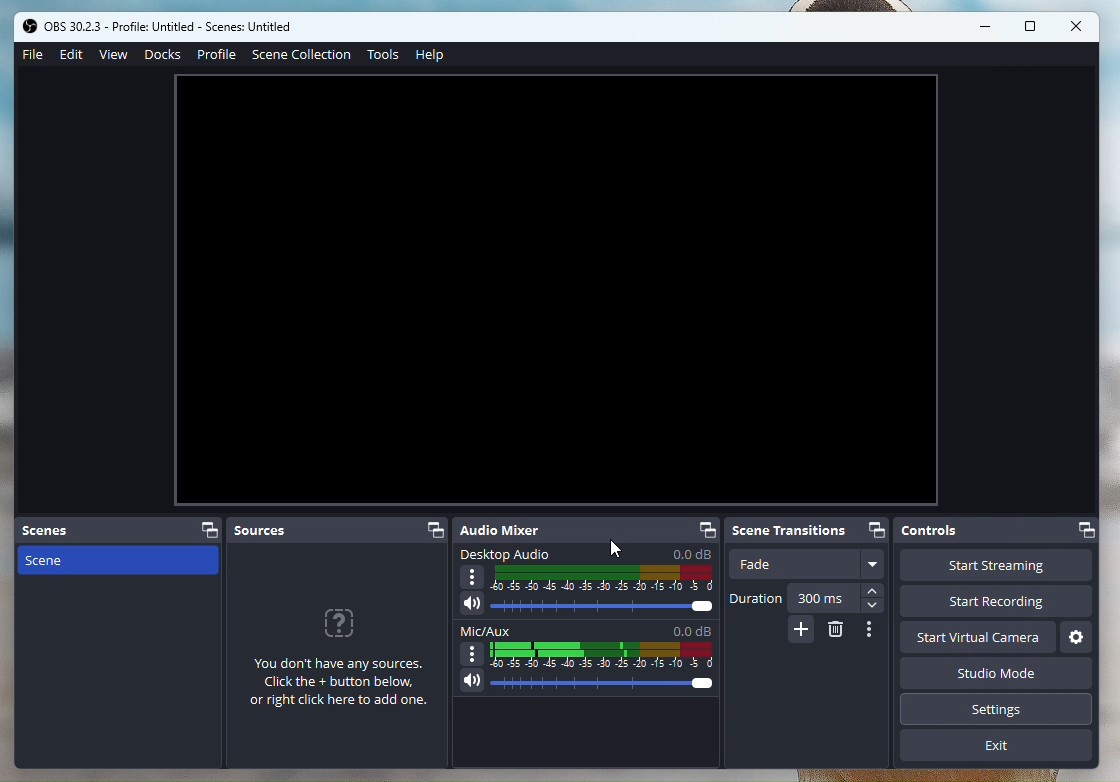 This screenshot has height=782, width=1120. I want to click on Start Recording, so click(994, 602).